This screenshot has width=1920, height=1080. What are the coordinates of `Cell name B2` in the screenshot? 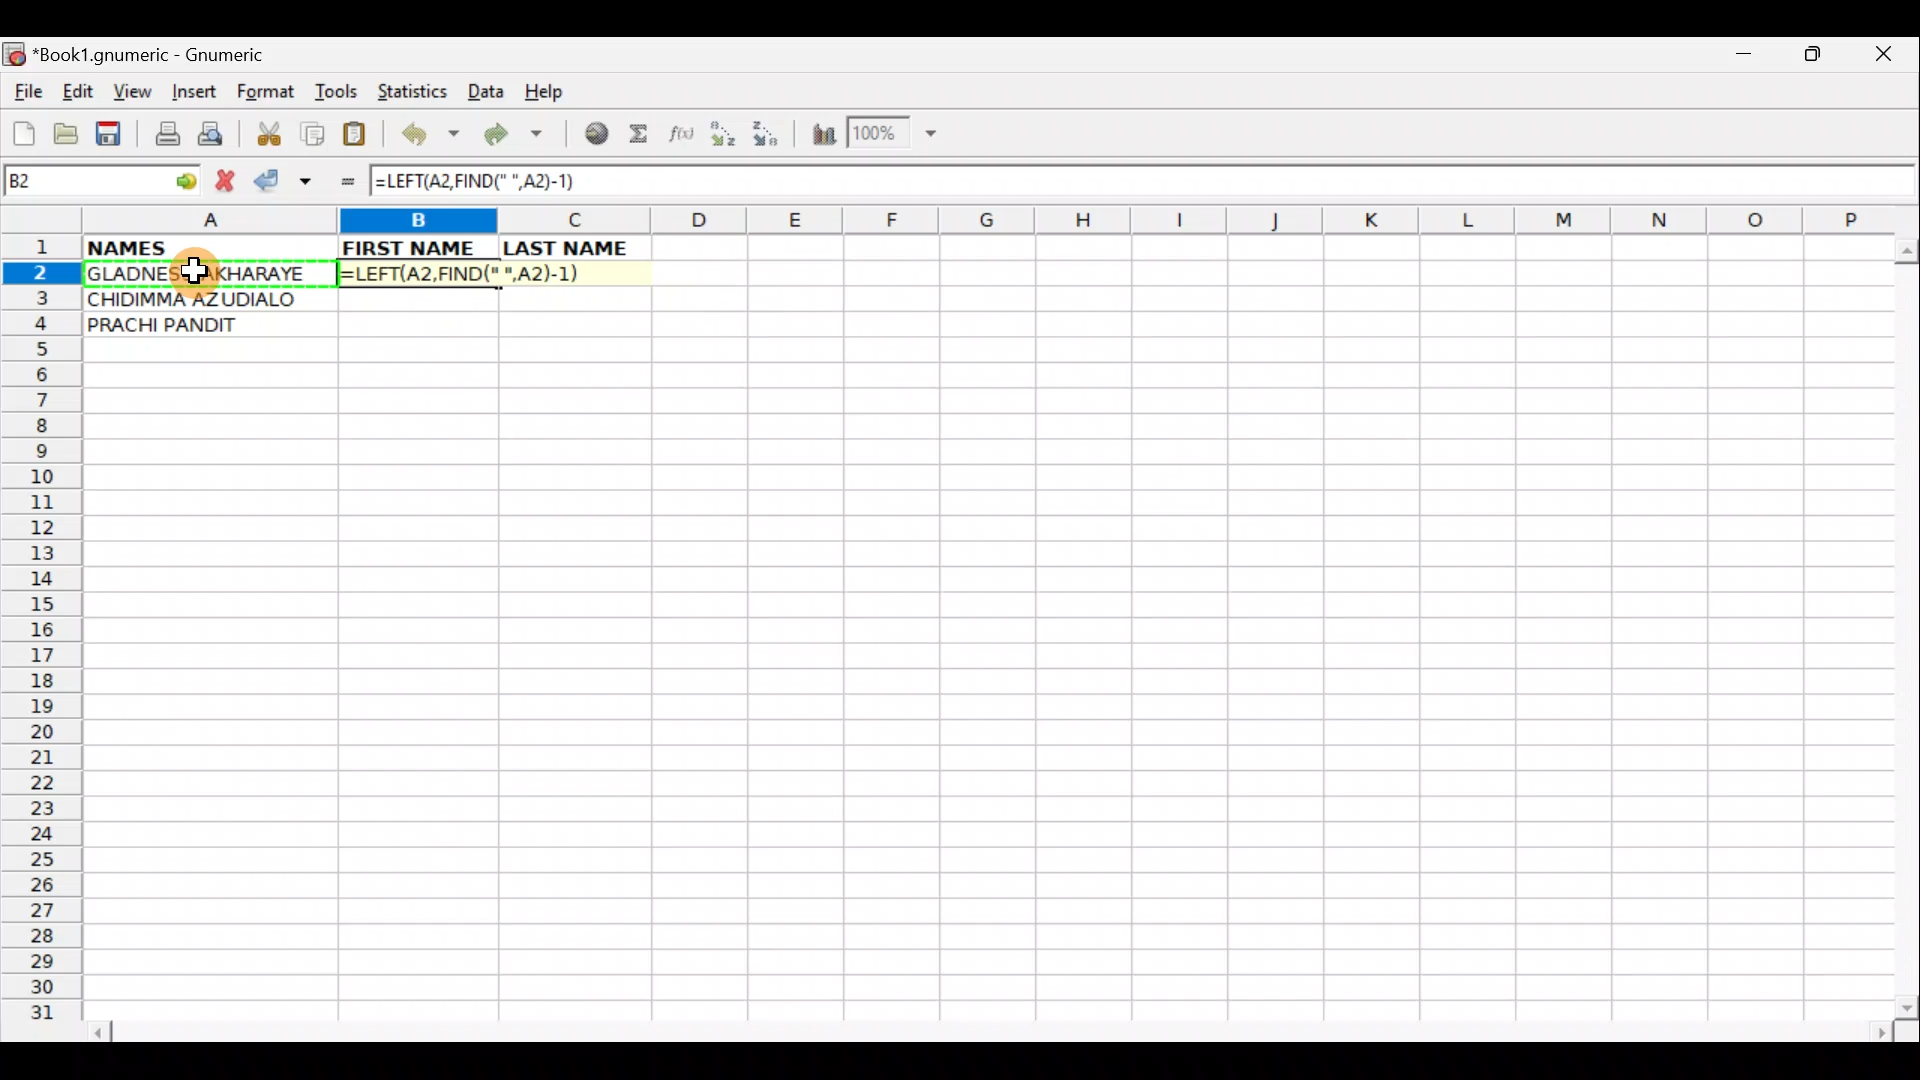 It's located at (80, 182).